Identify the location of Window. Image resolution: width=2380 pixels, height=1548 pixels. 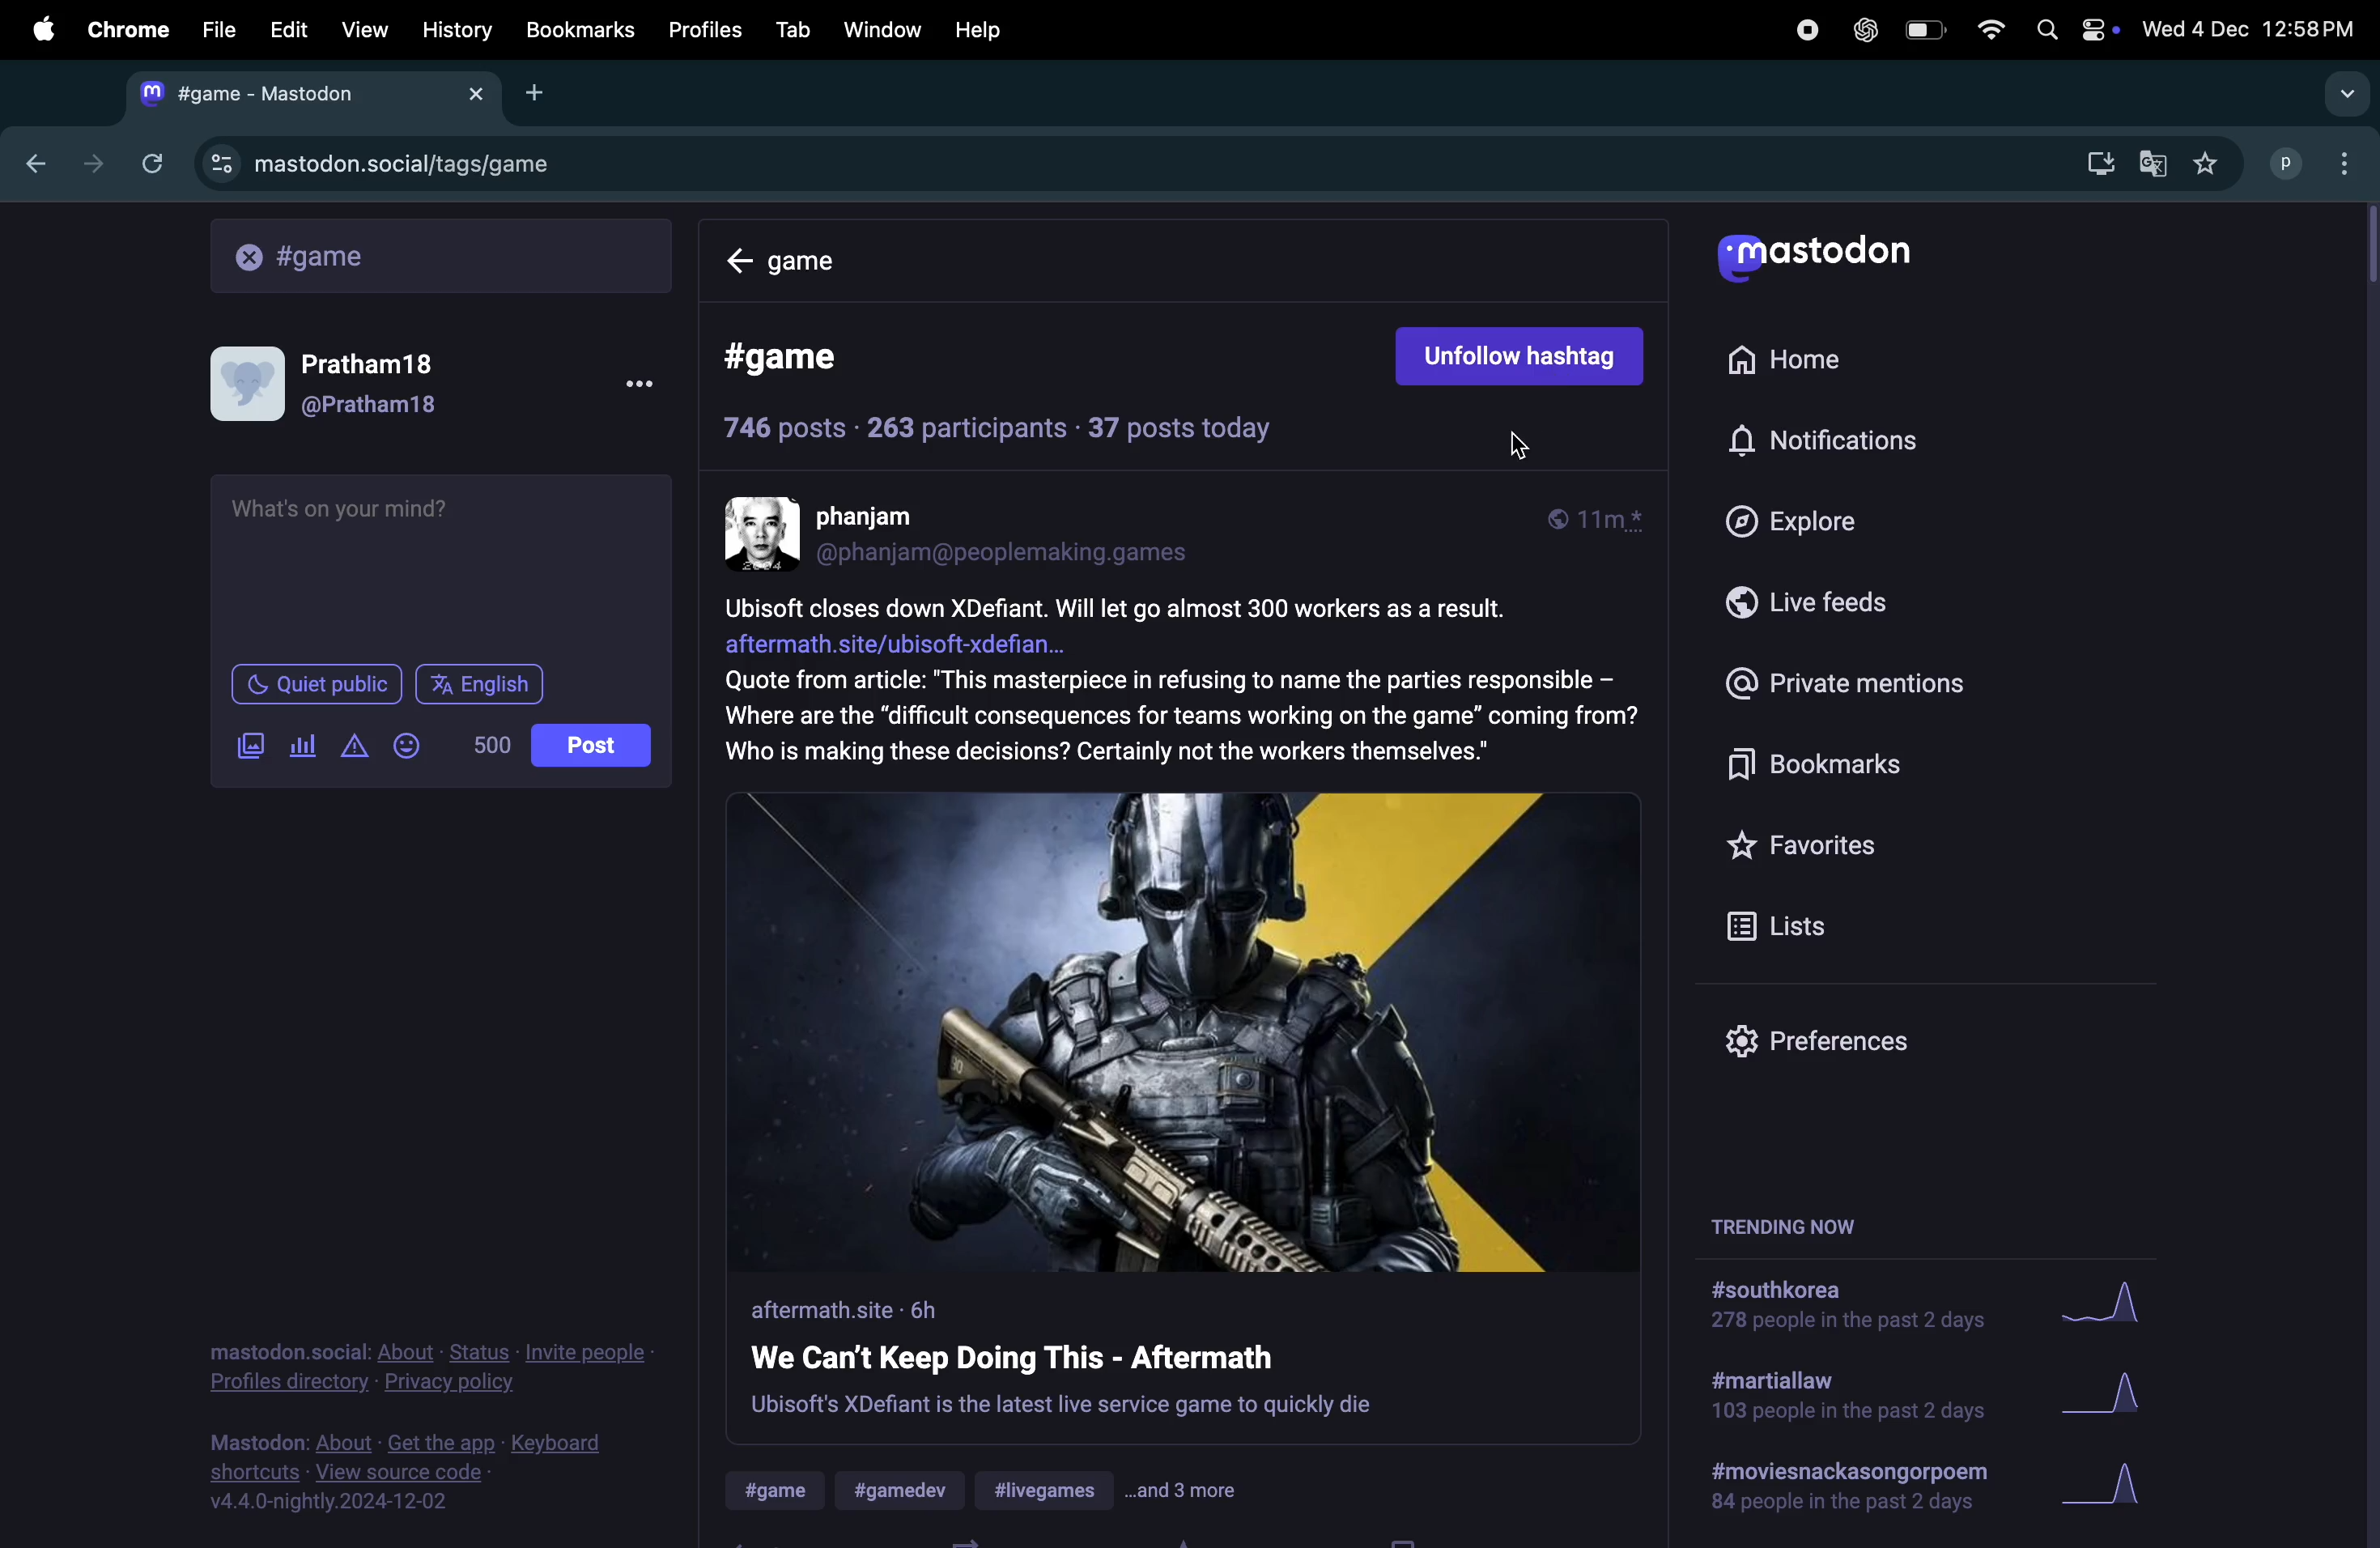
(881, 29).